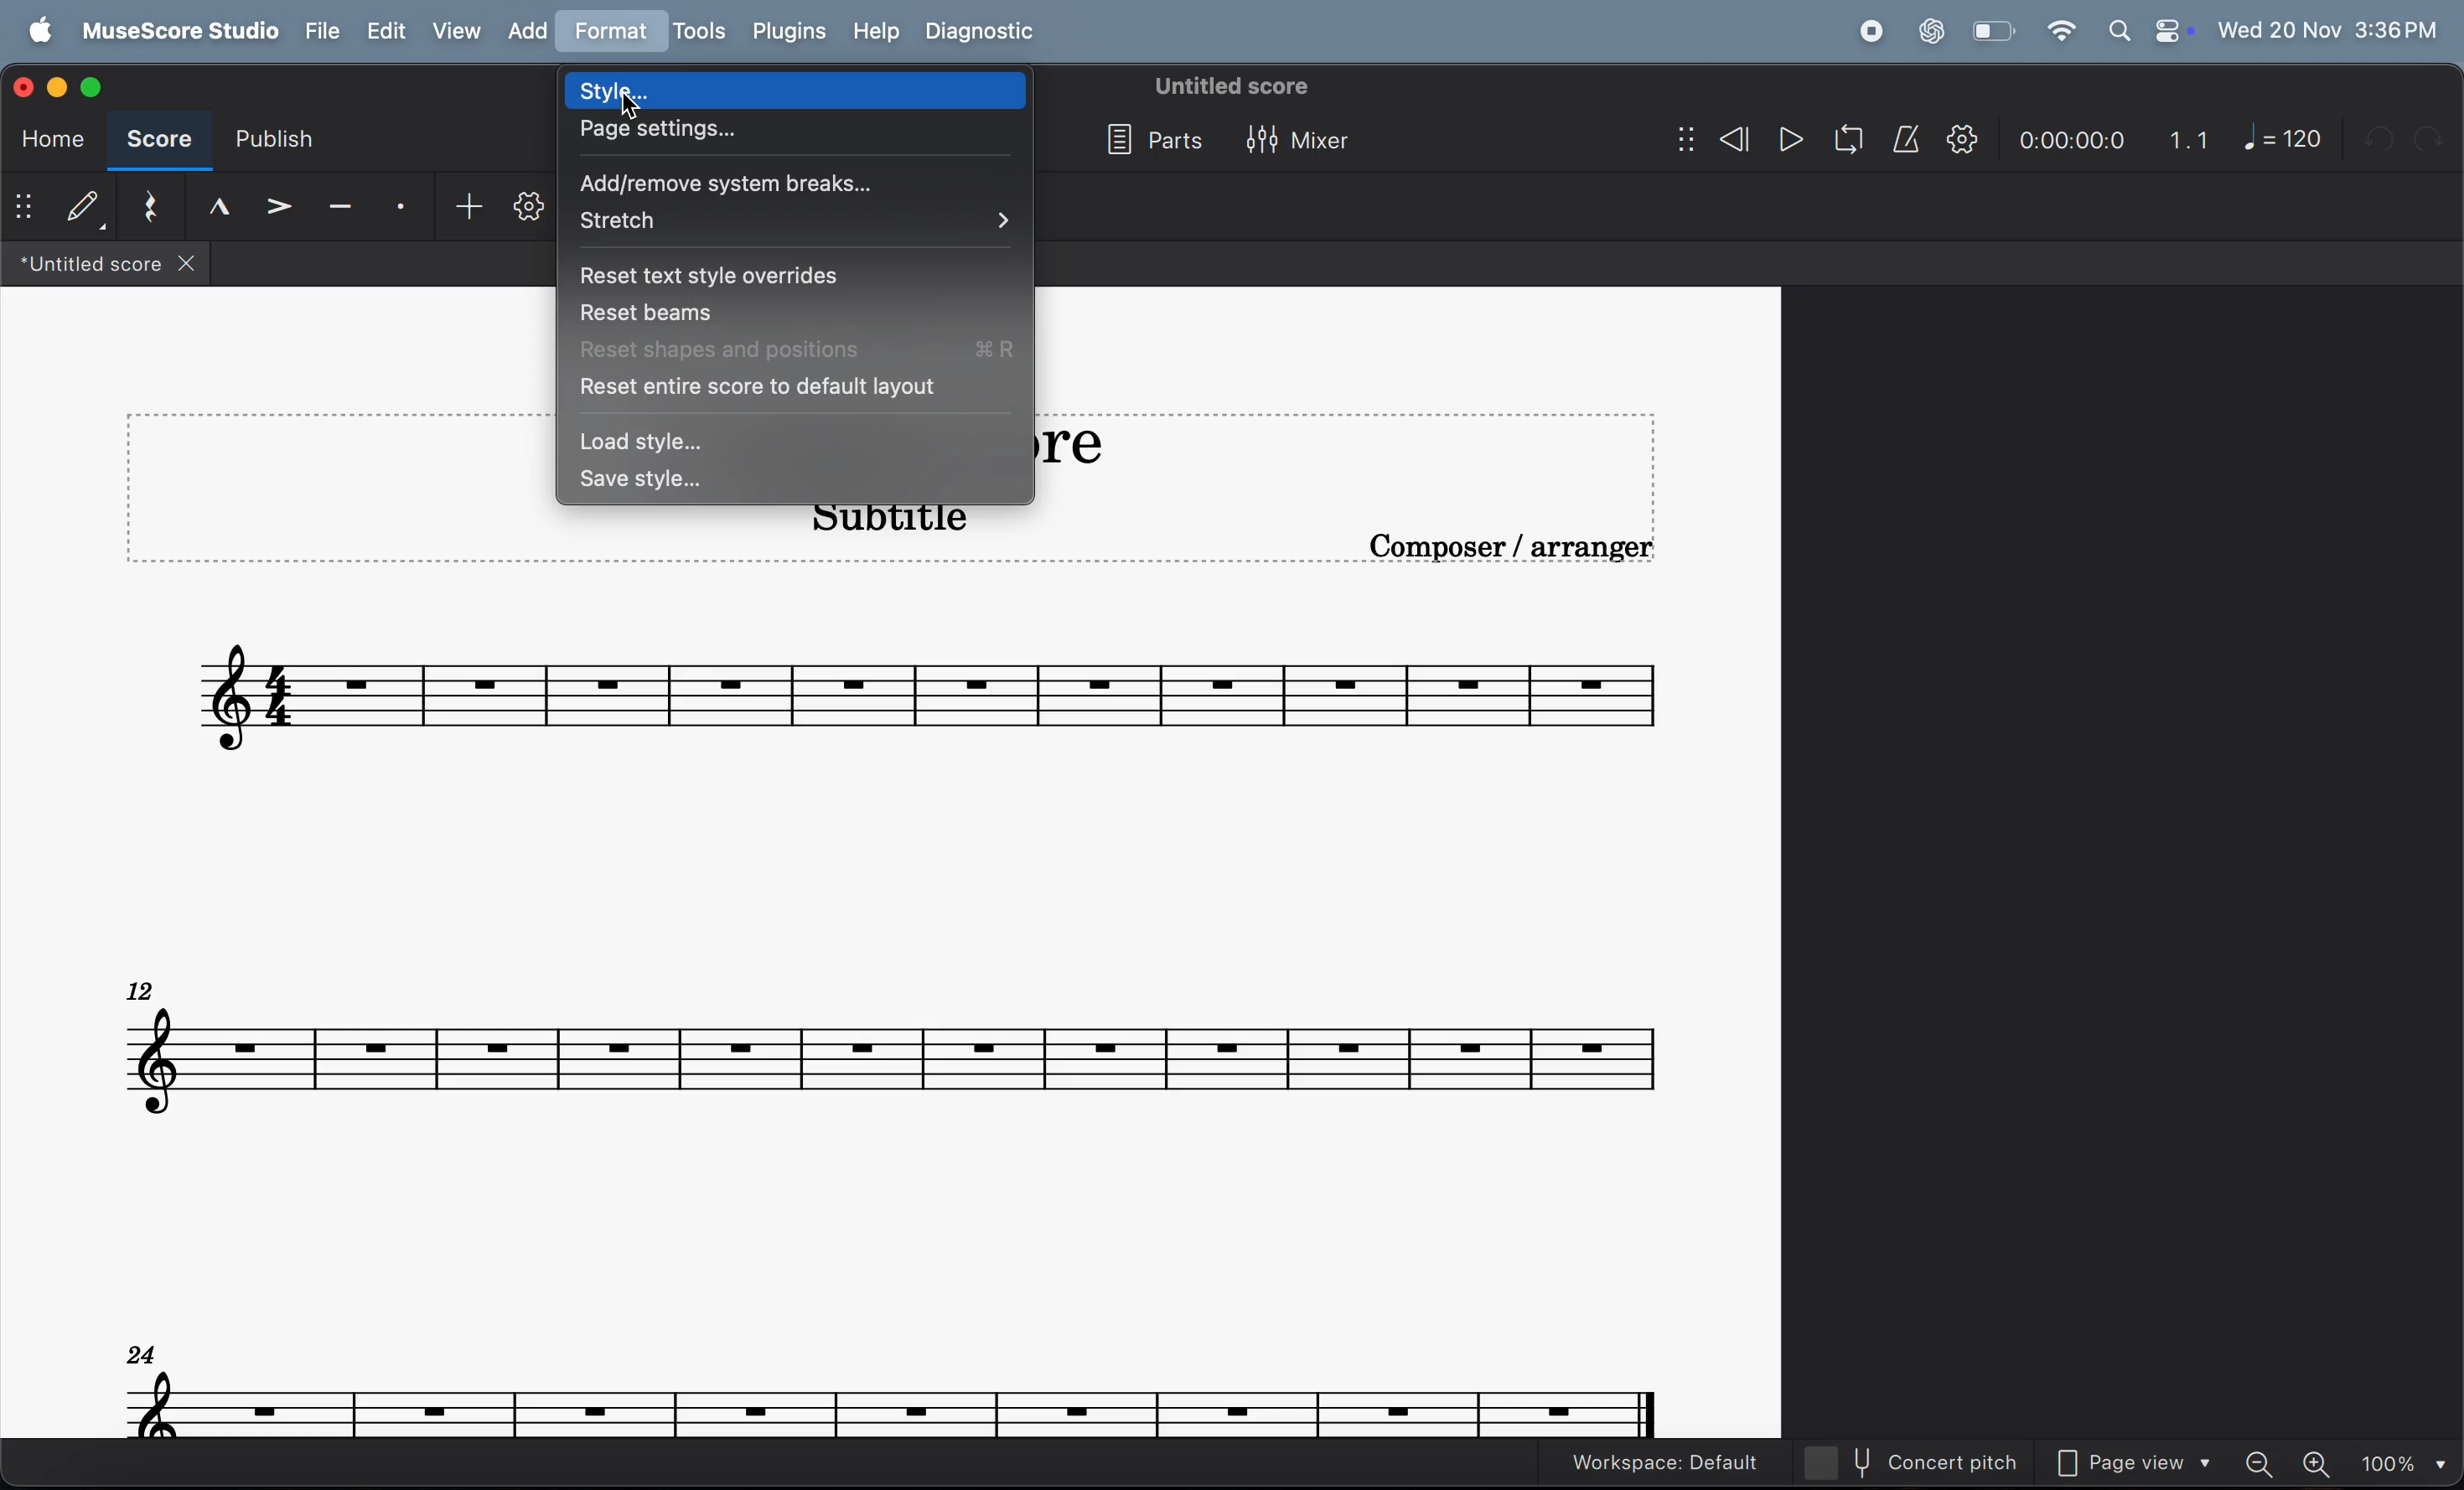 The height and width of the screenshot is (1490, 2464). Describe the element at coordinates (792, 222) in the screenshot. I see `strectch` at that location.